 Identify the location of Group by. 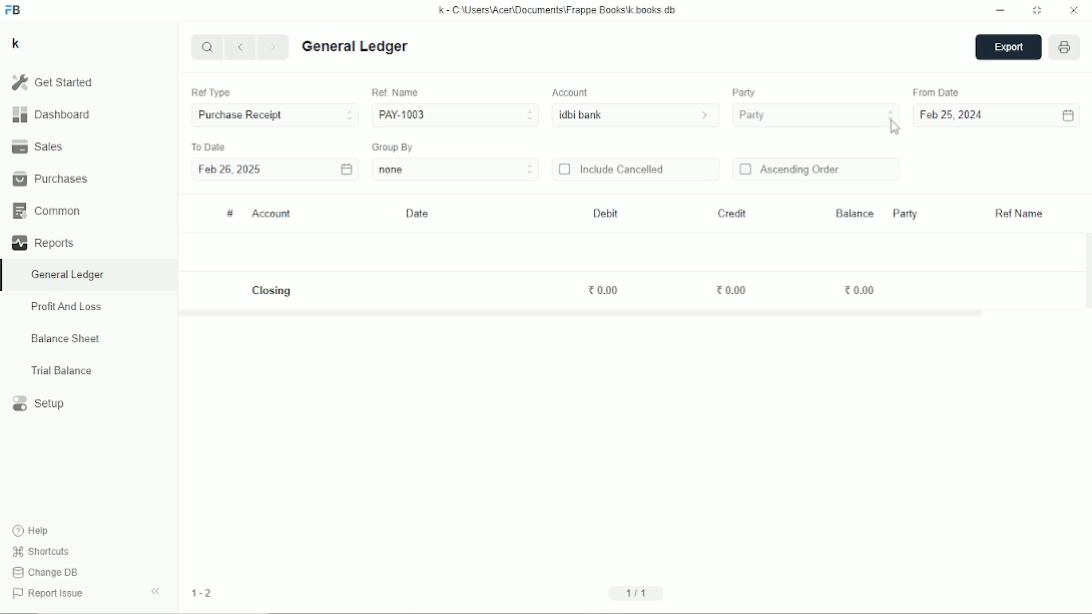
(394, 147).